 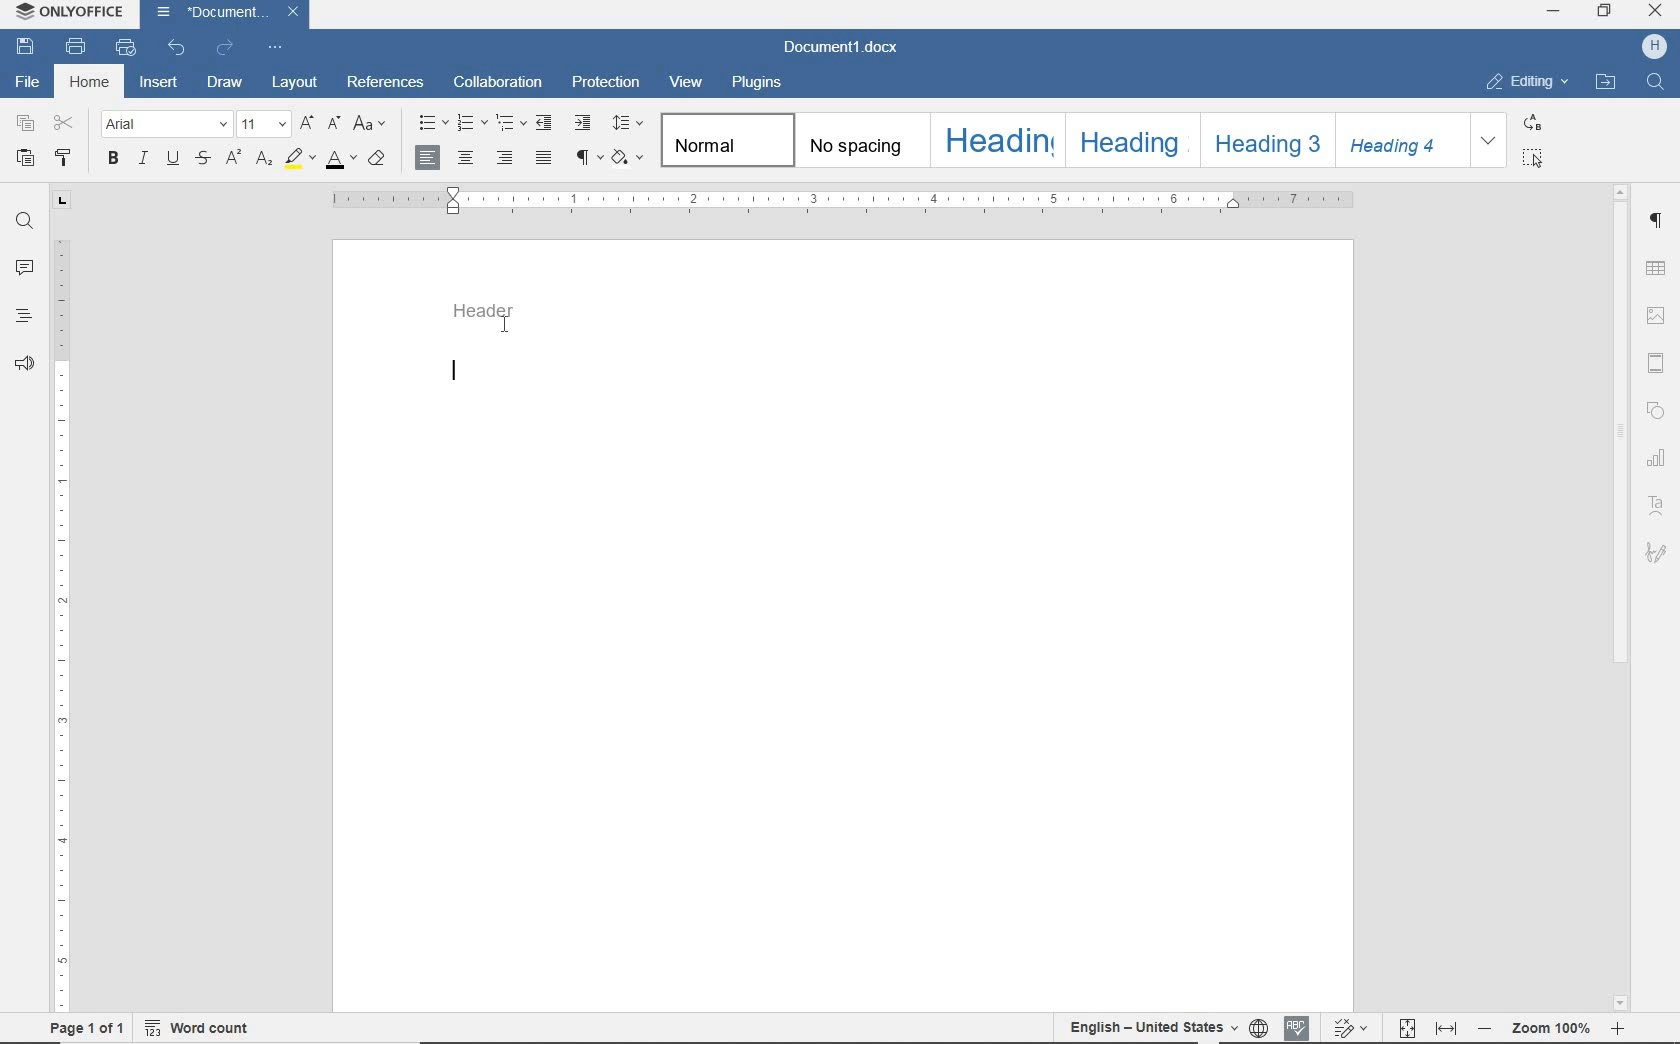 What do you see at coordinates (1657, 315) in the screenshot?
I see `IMAGE` at bounding box center [1657, 315].